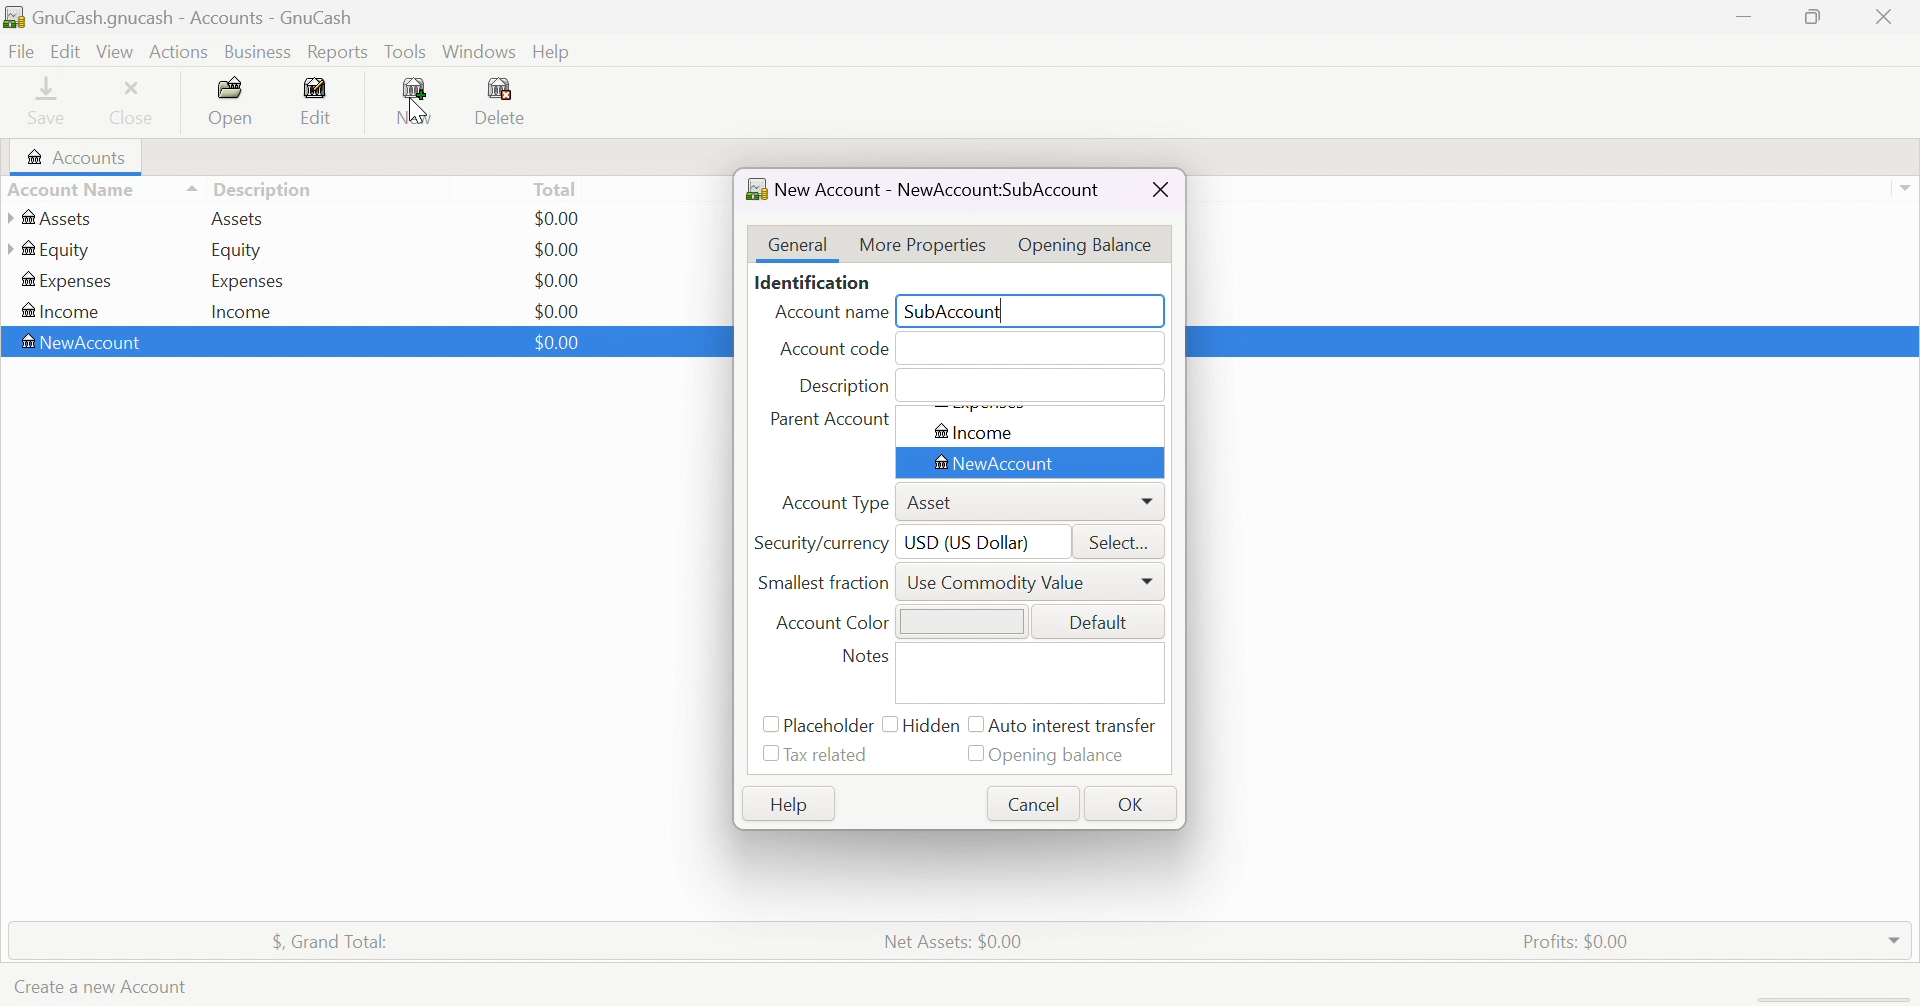 This screenshot has height=1006, width=1920. Describe the element at coordinates (554, 53) in the screenshot. I see `Help` at that location.